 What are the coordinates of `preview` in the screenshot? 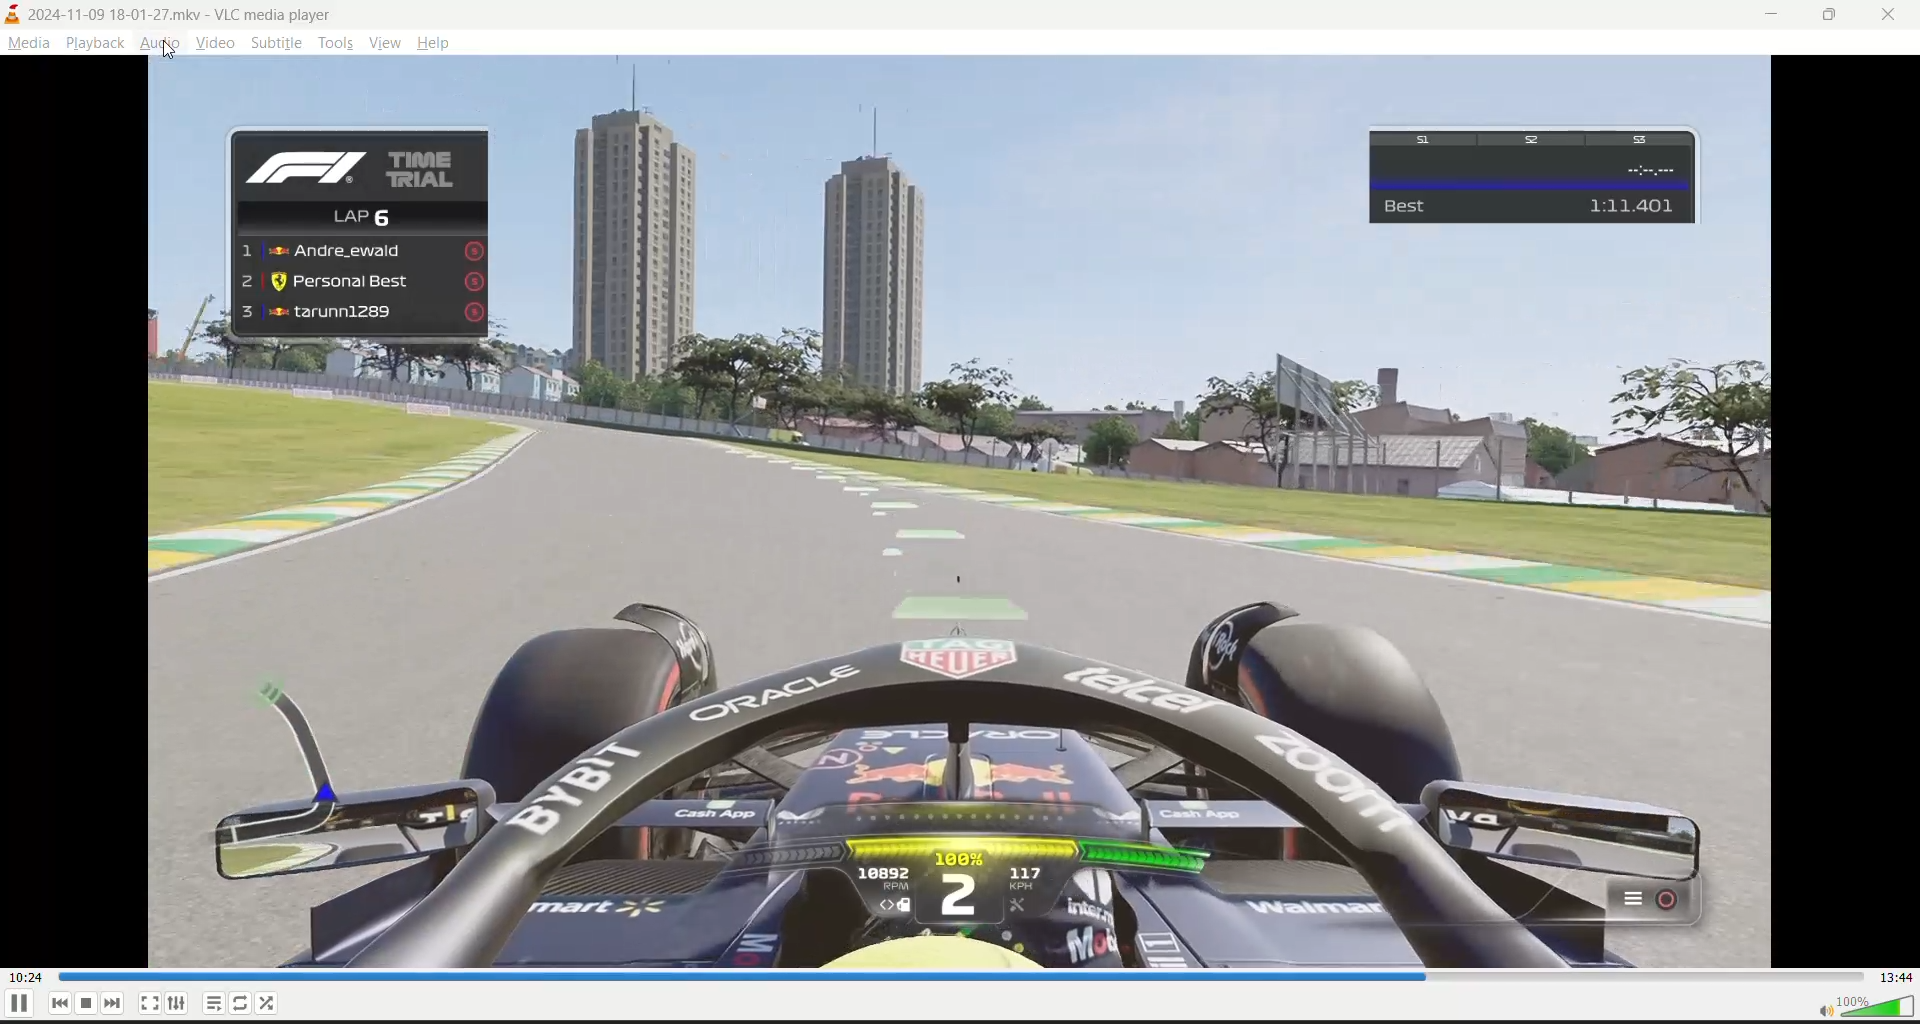 It's located at (1563, 308).